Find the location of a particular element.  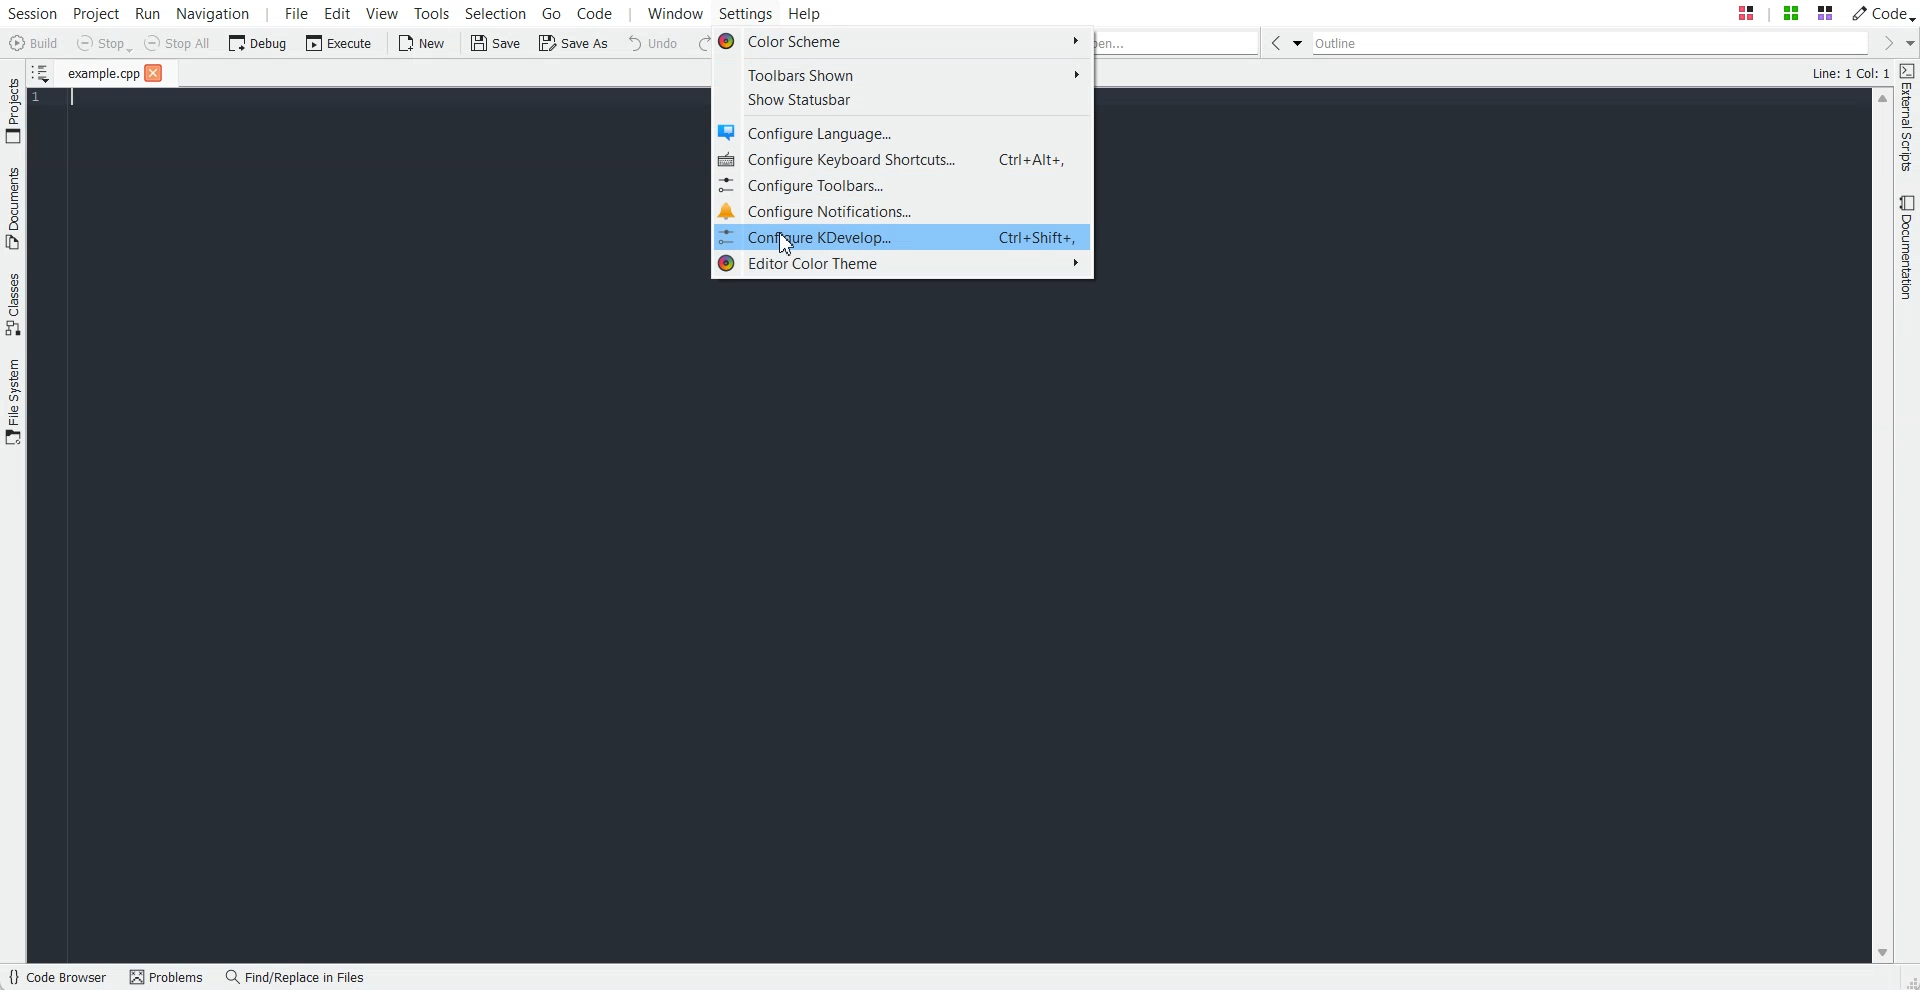

Drop down box is located at coordinates (1298, 42).